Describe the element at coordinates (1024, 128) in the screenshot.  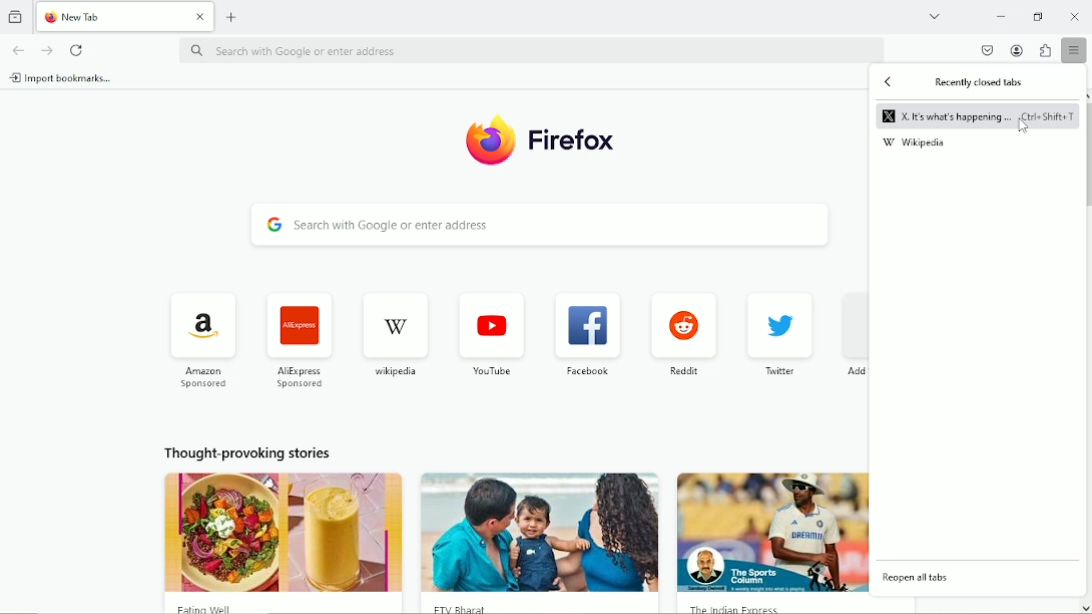
I see `cursor` at that location.